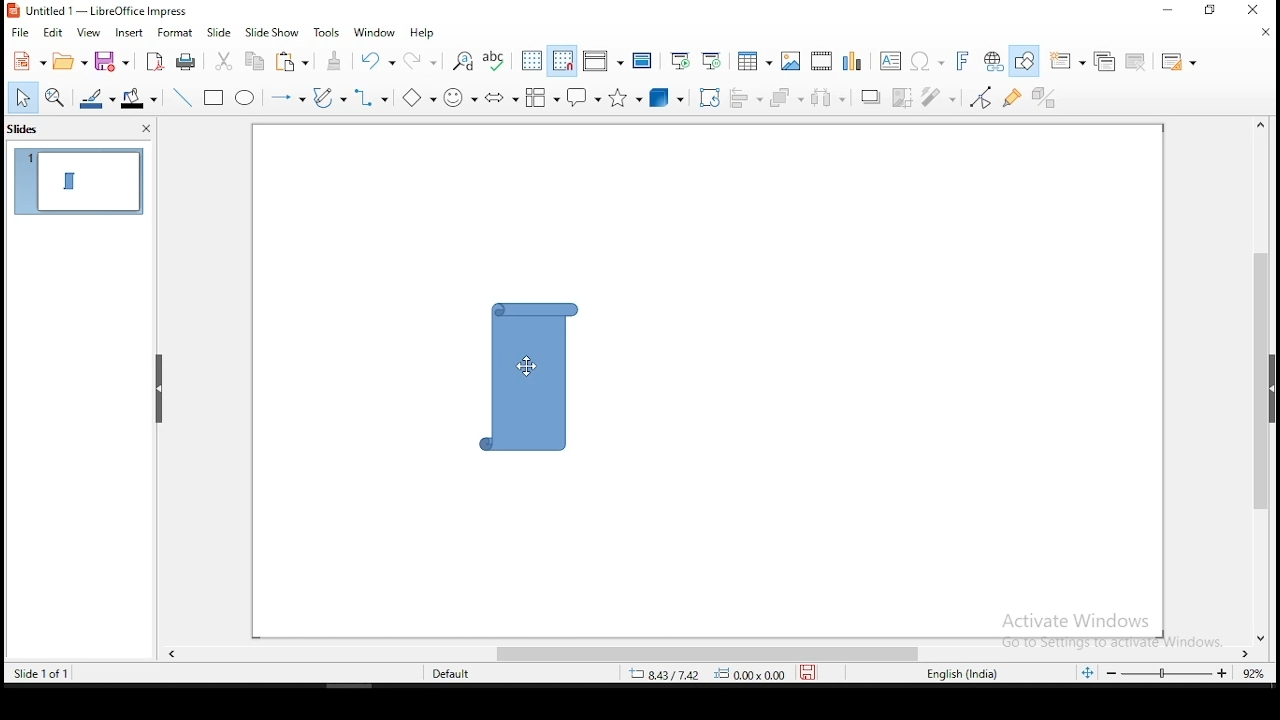 Image resolution: width=1280 pixels, height=720 pixels. I want to click on minimize, so click(1164, 13).